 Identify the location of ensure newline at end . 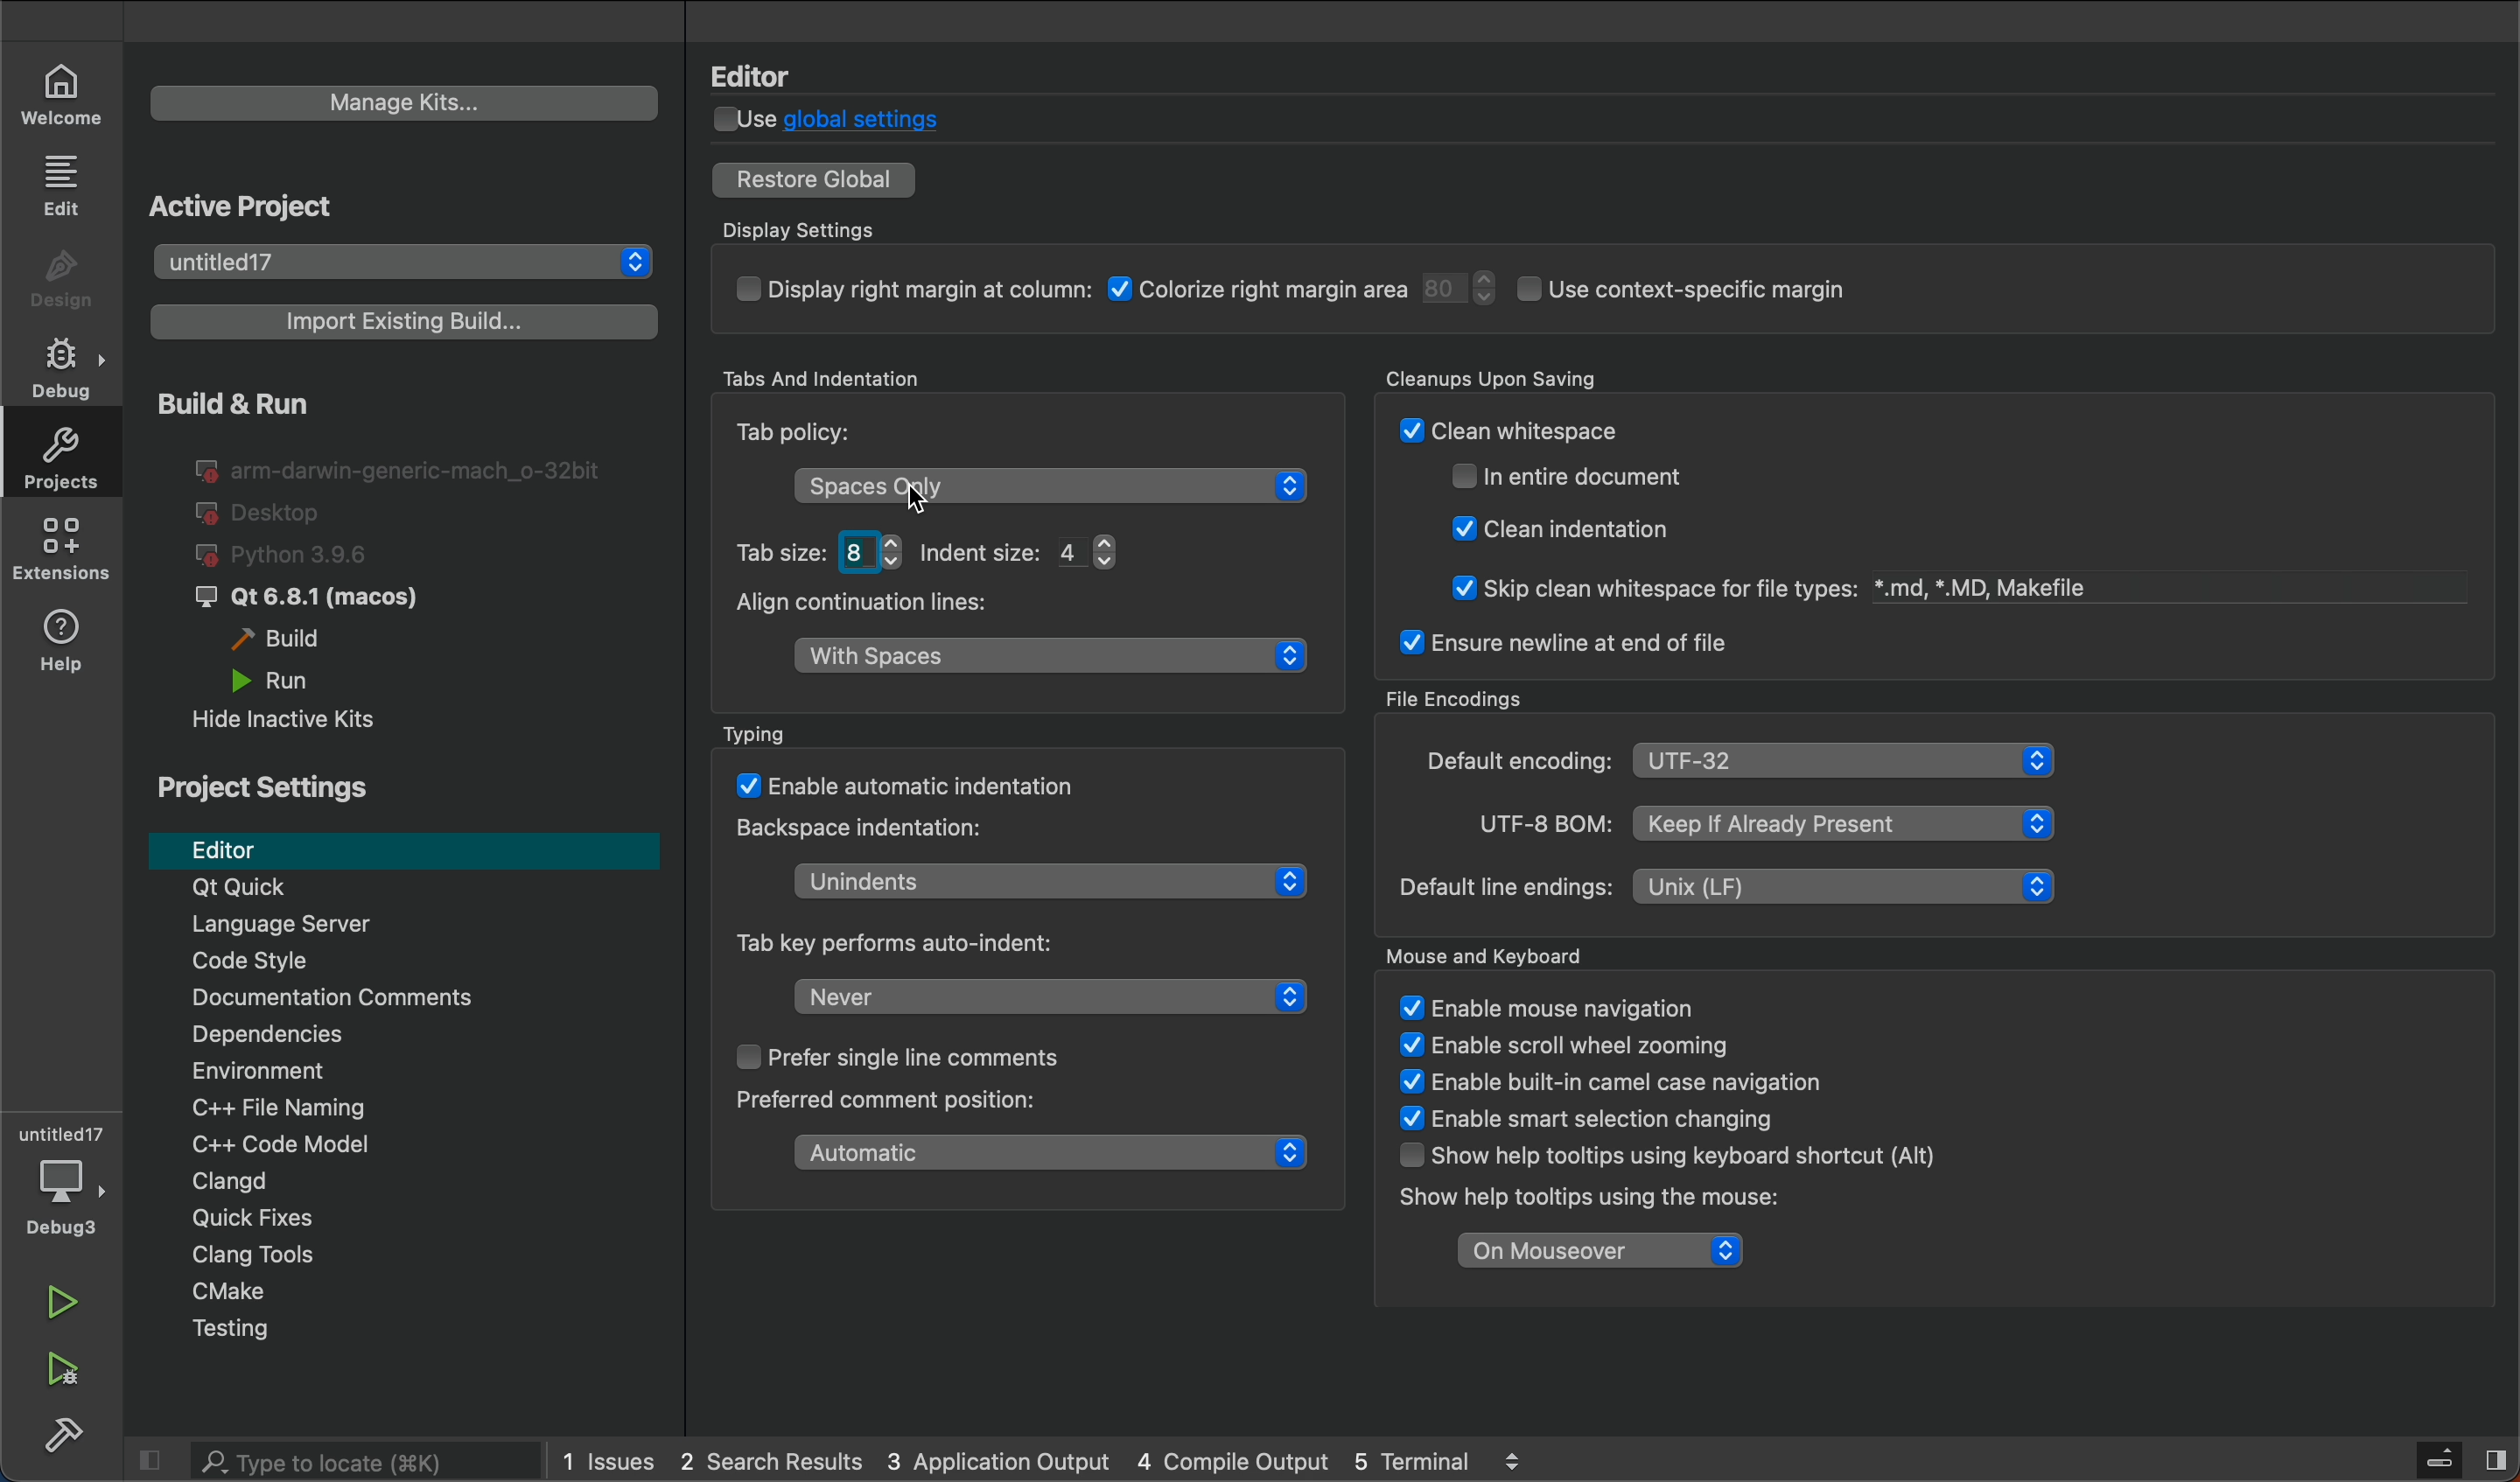
(1563, 643).